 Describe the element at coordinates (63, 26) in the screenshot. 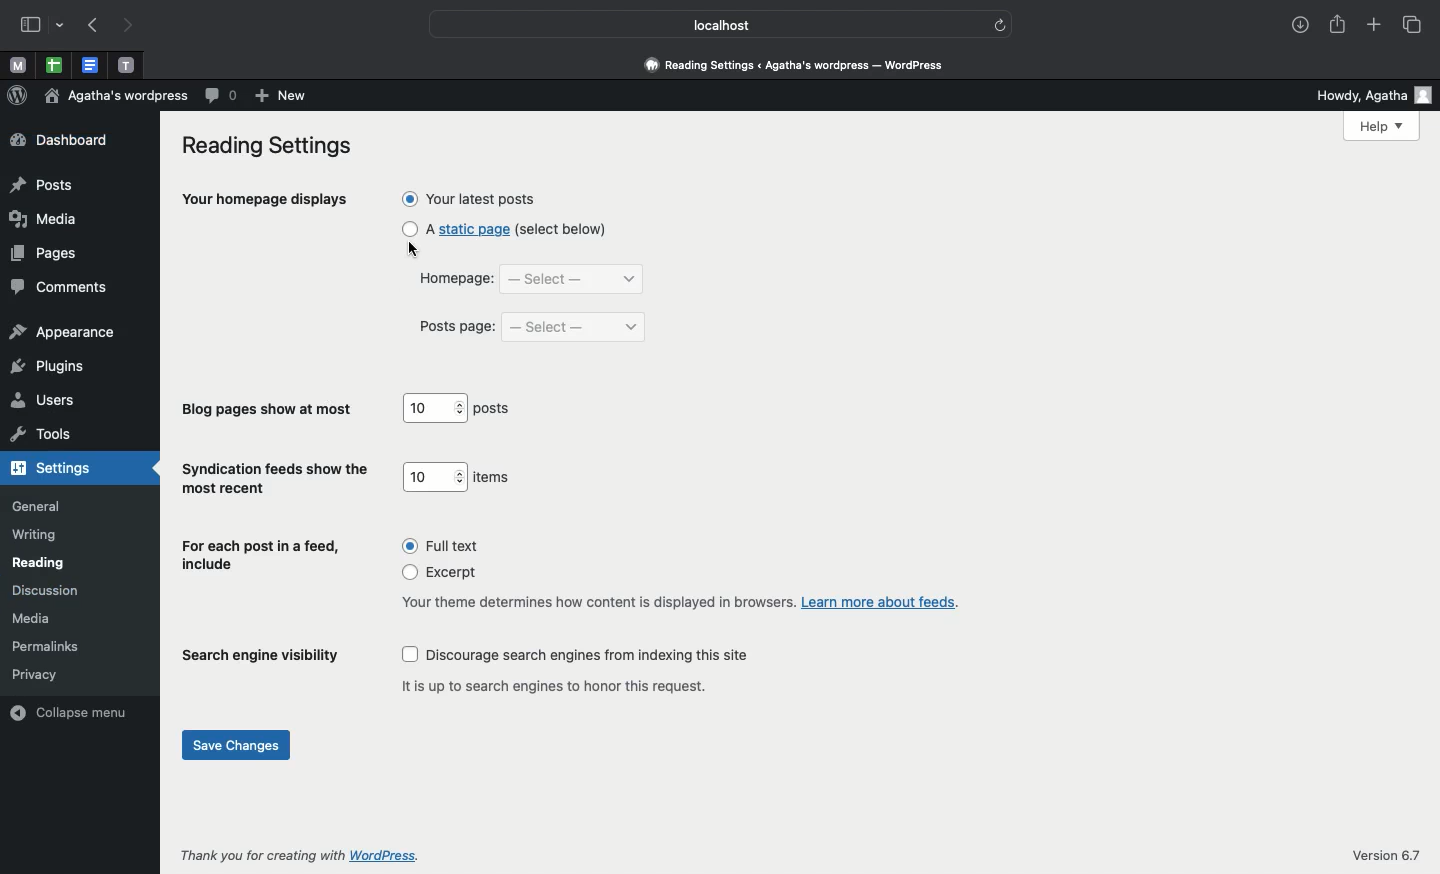

I see `drop-down` at that location.